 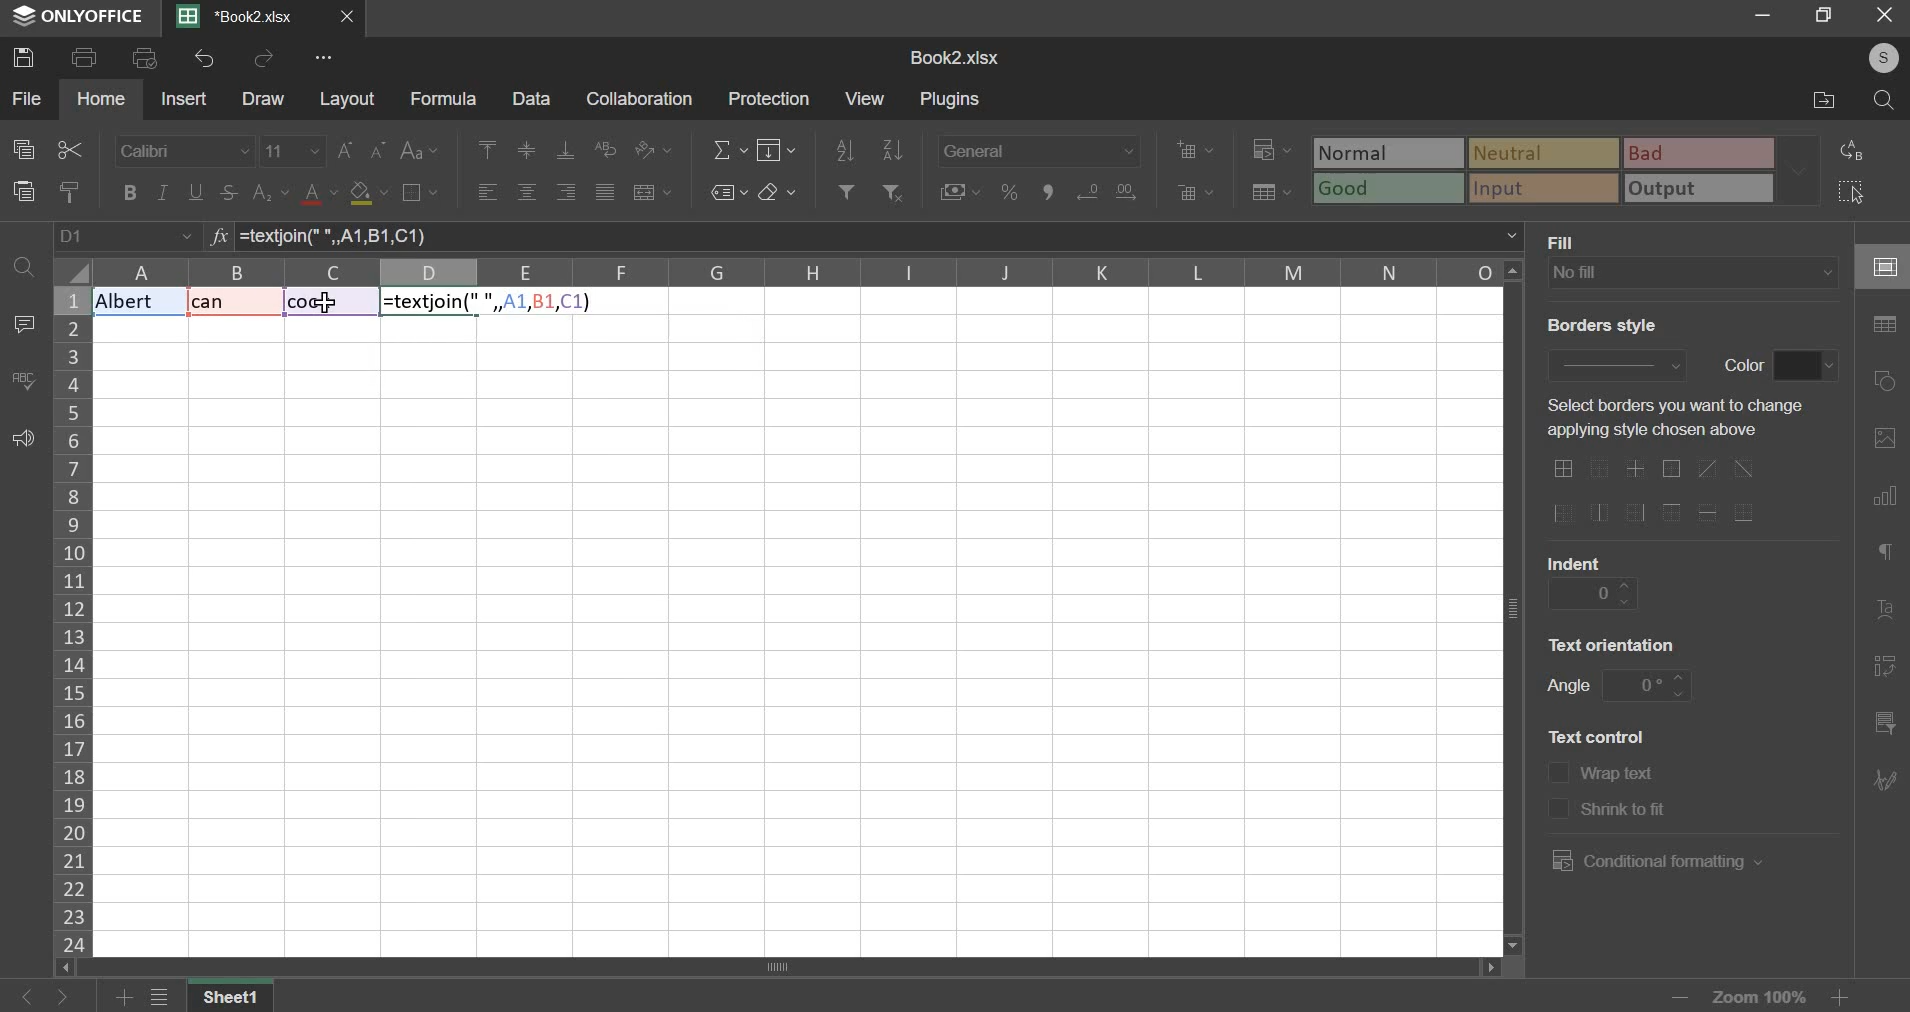 What do you see at coordinates (22, 264) in the screenshot?
I see `find` at bounding box center [22, 264].